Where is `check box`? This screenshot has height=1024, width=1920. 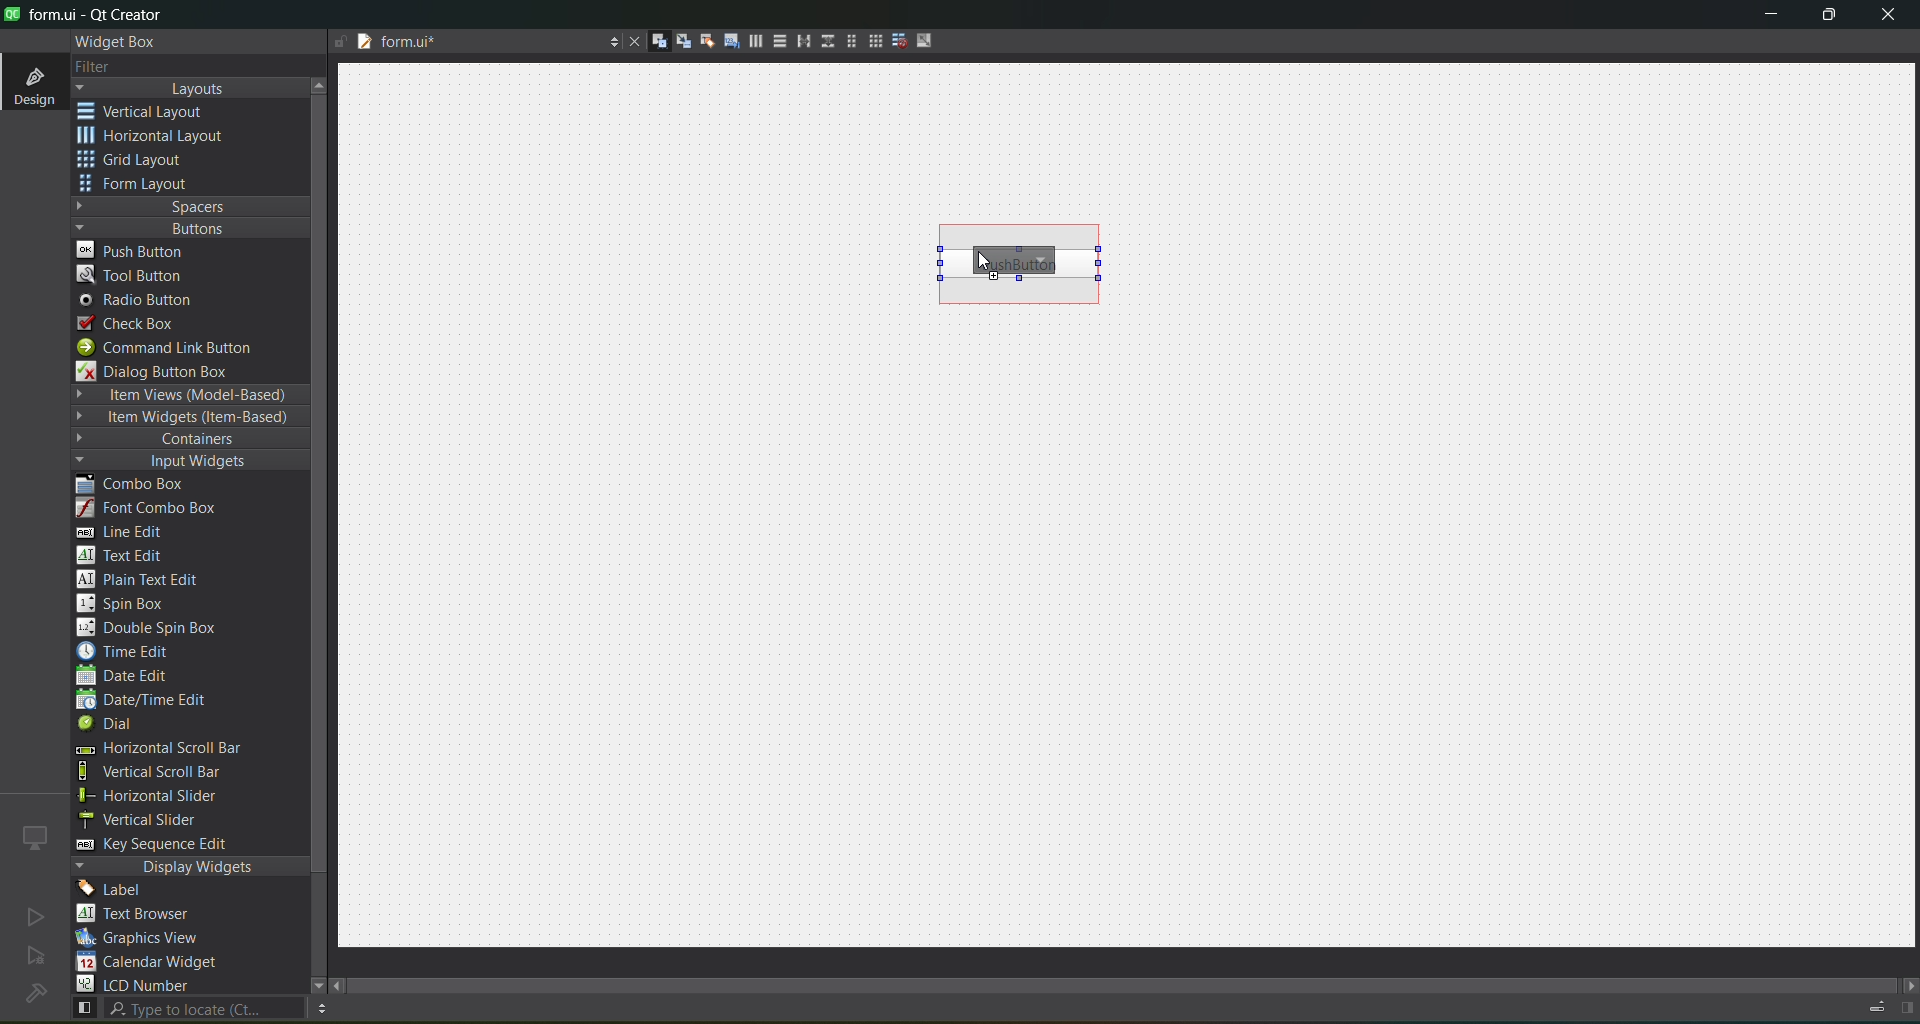
check box is located at coordinates (136, 324).